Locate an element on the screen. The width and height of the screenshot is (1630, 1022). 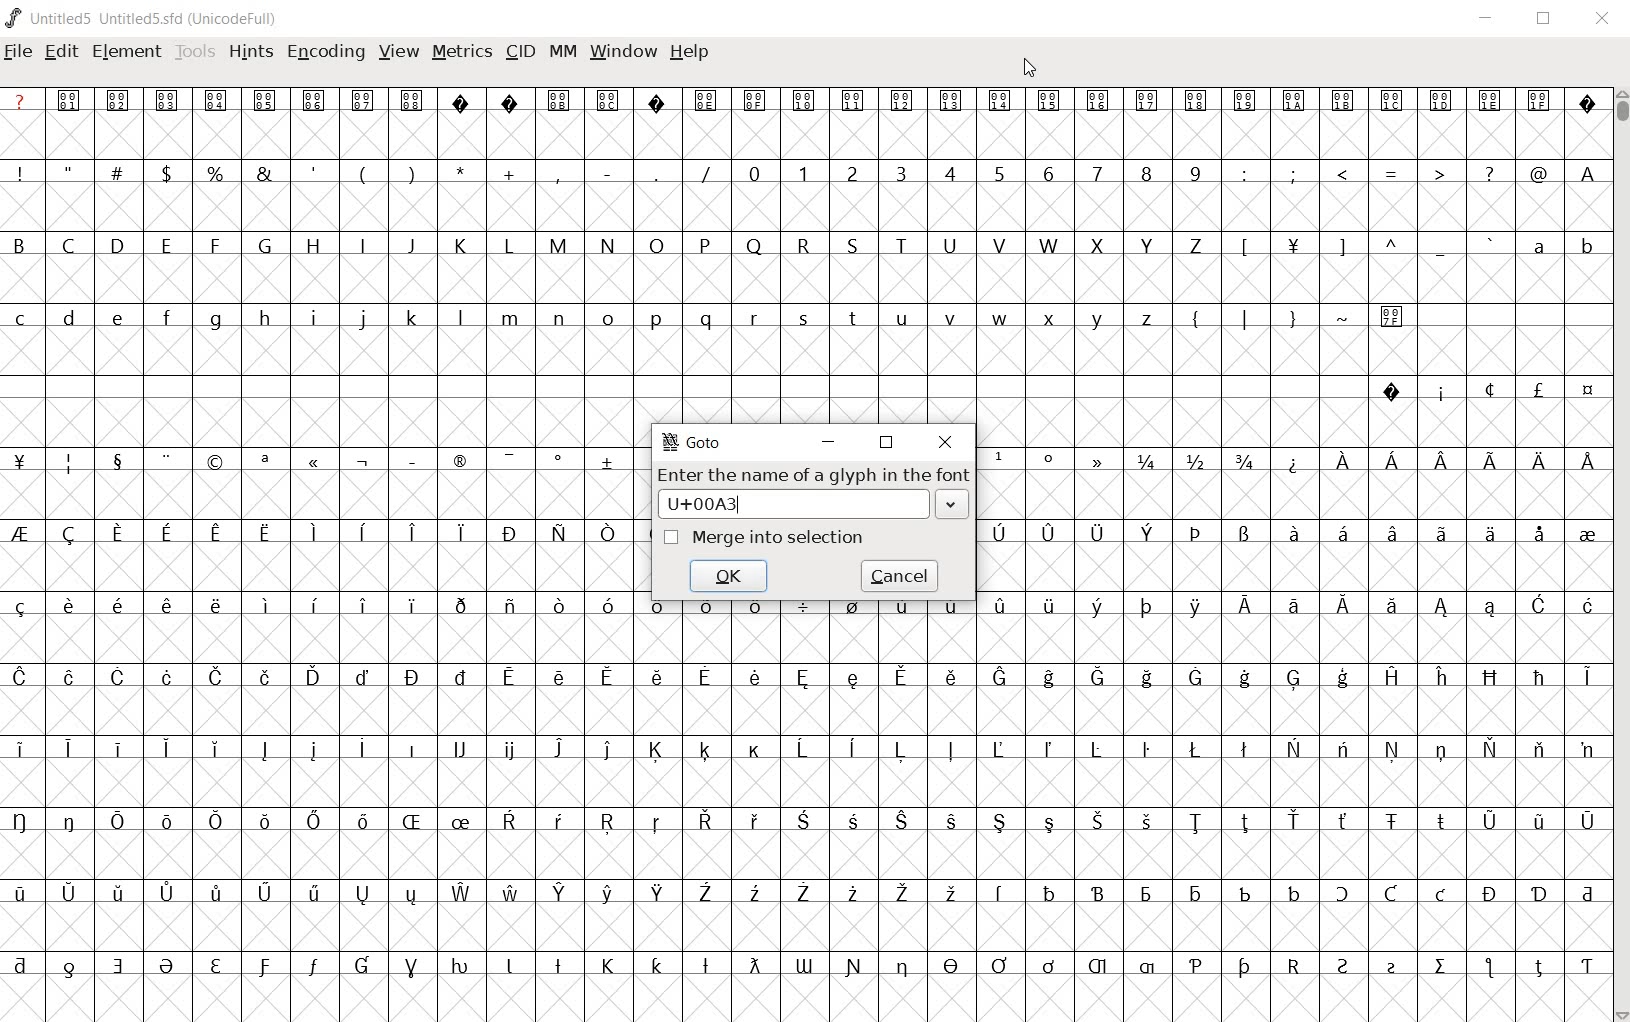
Symbol is located at coordinates (1196, 749).